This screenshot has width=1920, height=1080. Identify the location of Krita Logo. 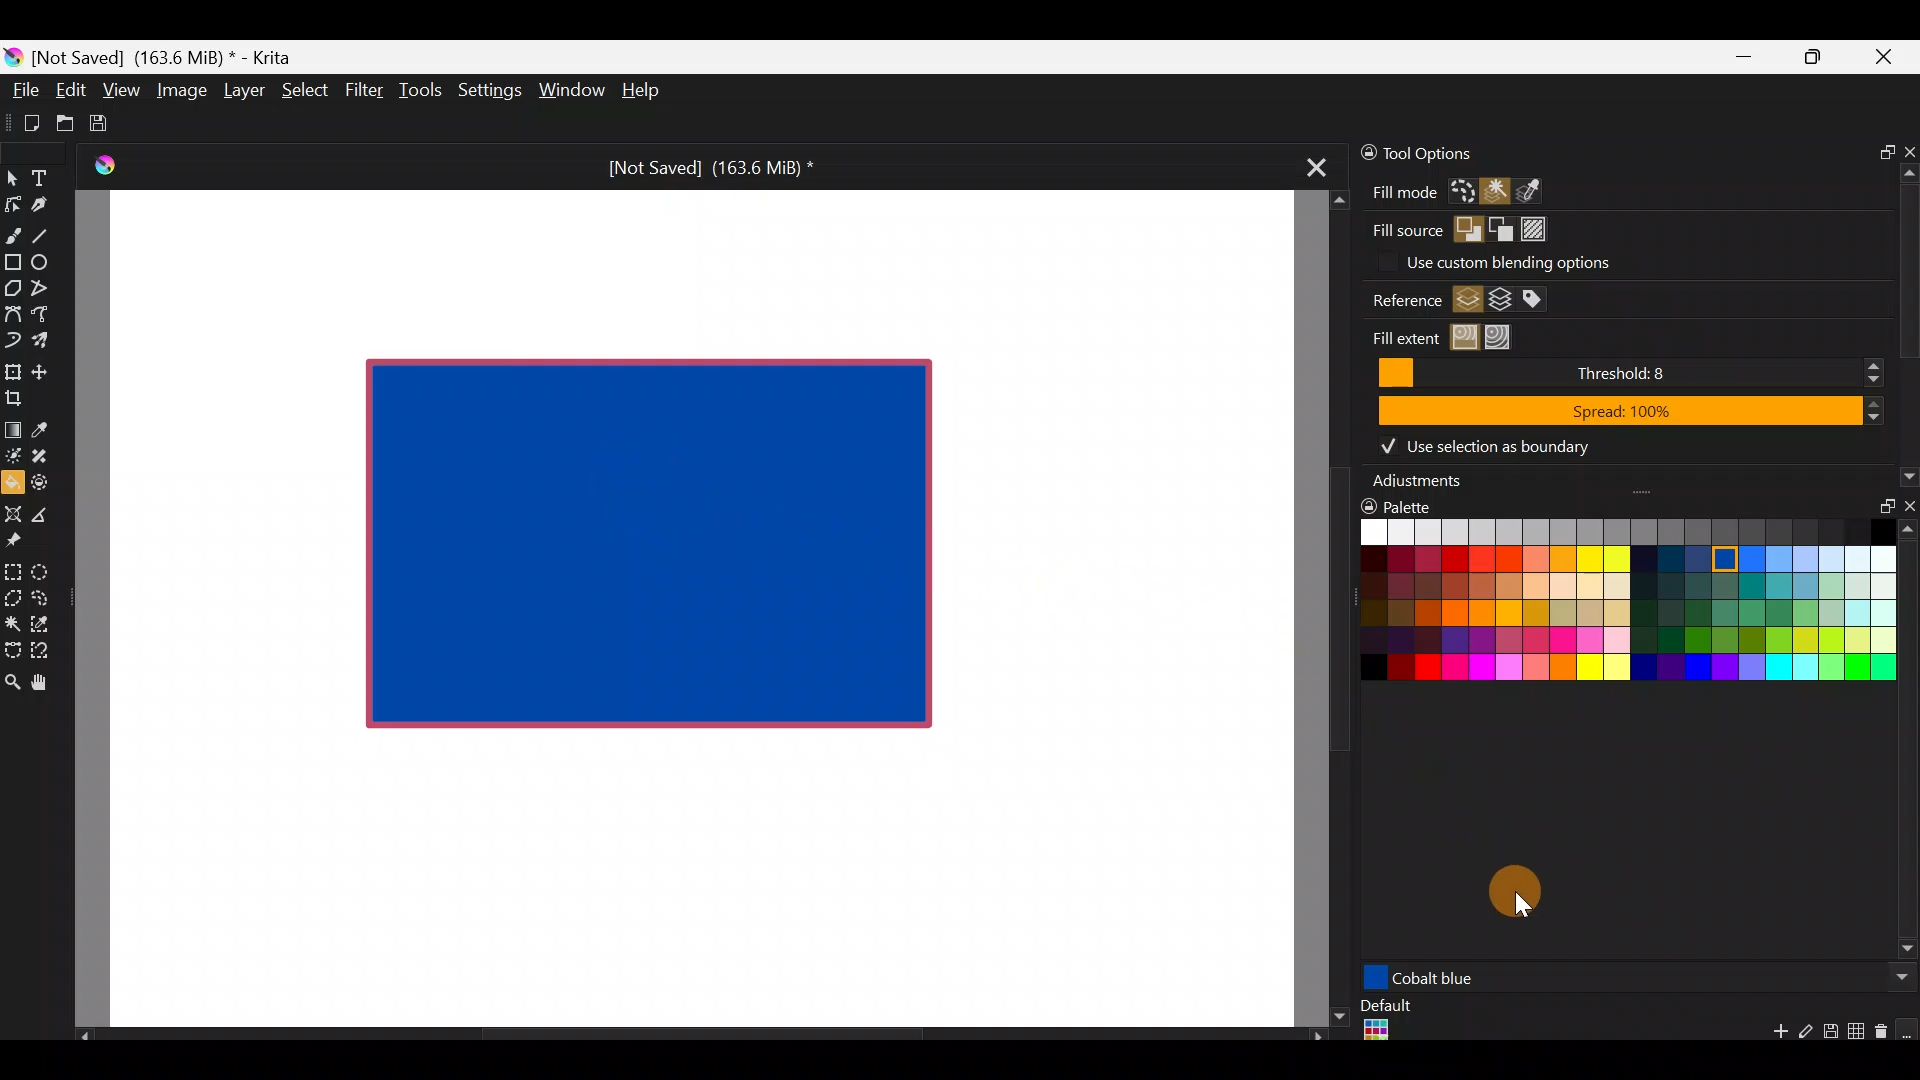
(105, 164).